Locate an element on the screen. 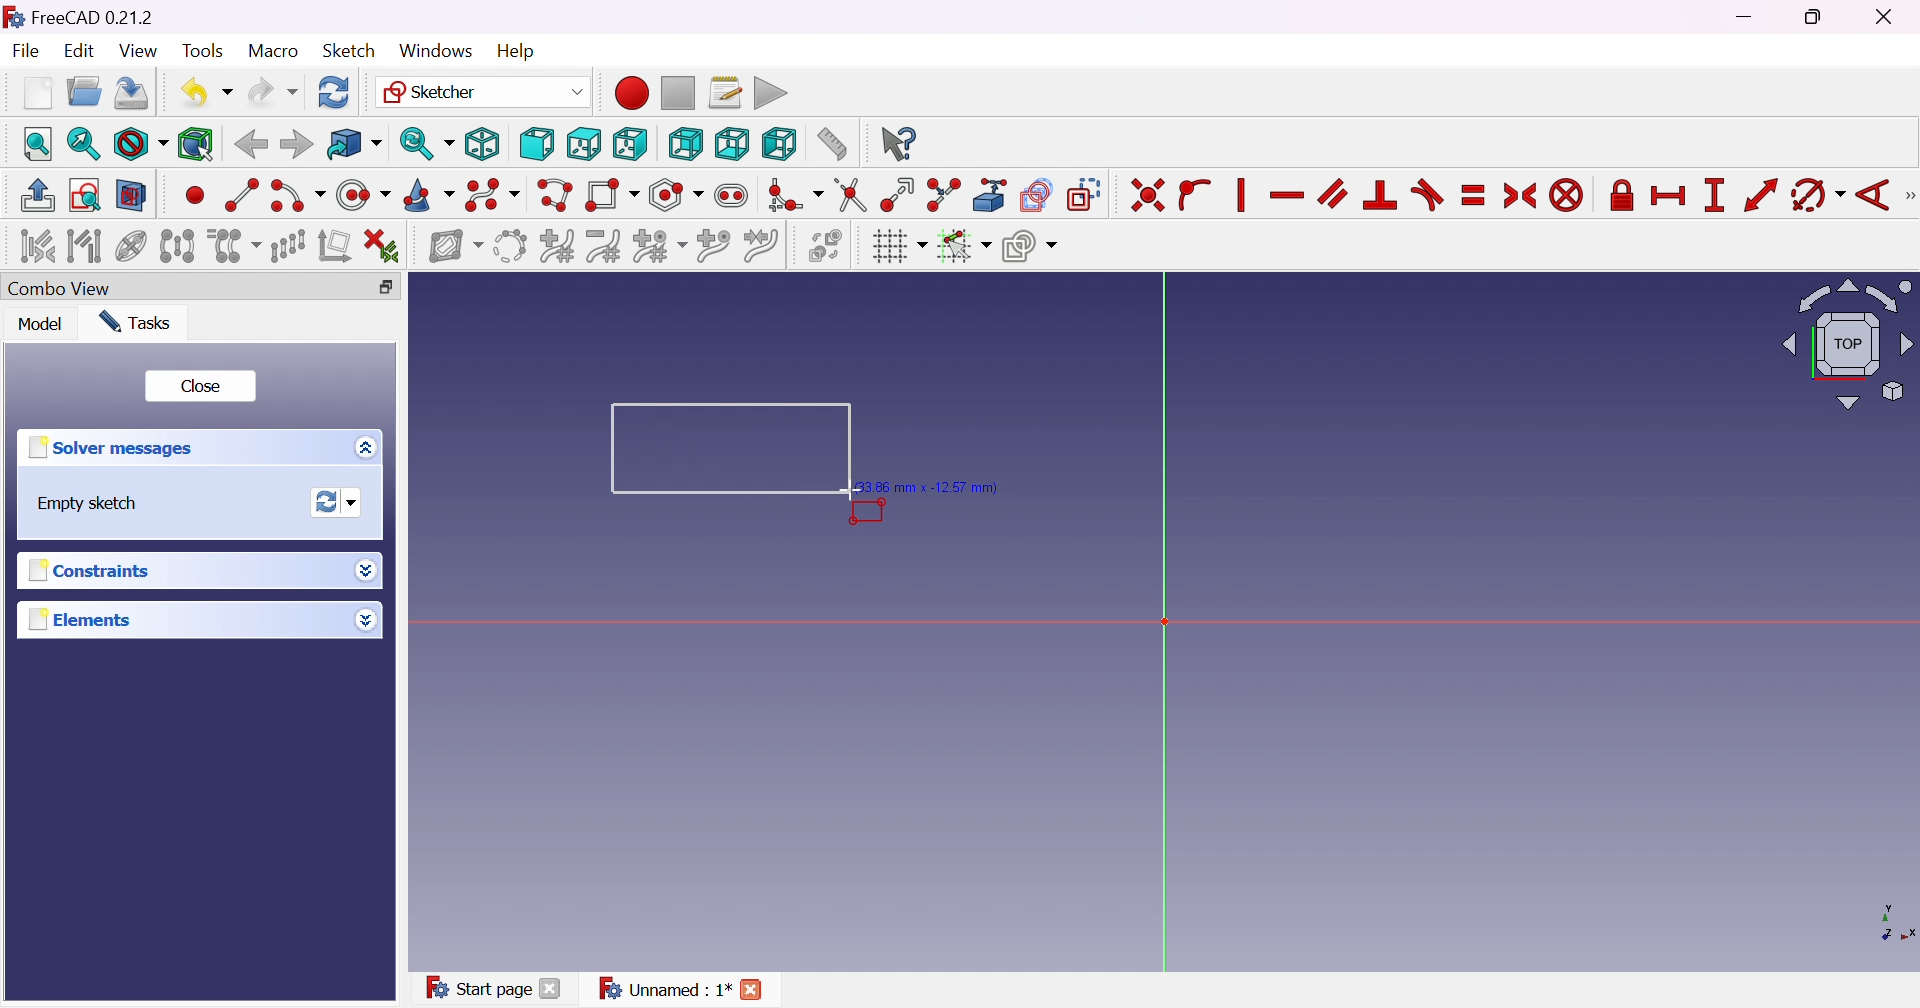 The image size is (1920, 1008). Create external geometry is located at coordinates (990, 195).